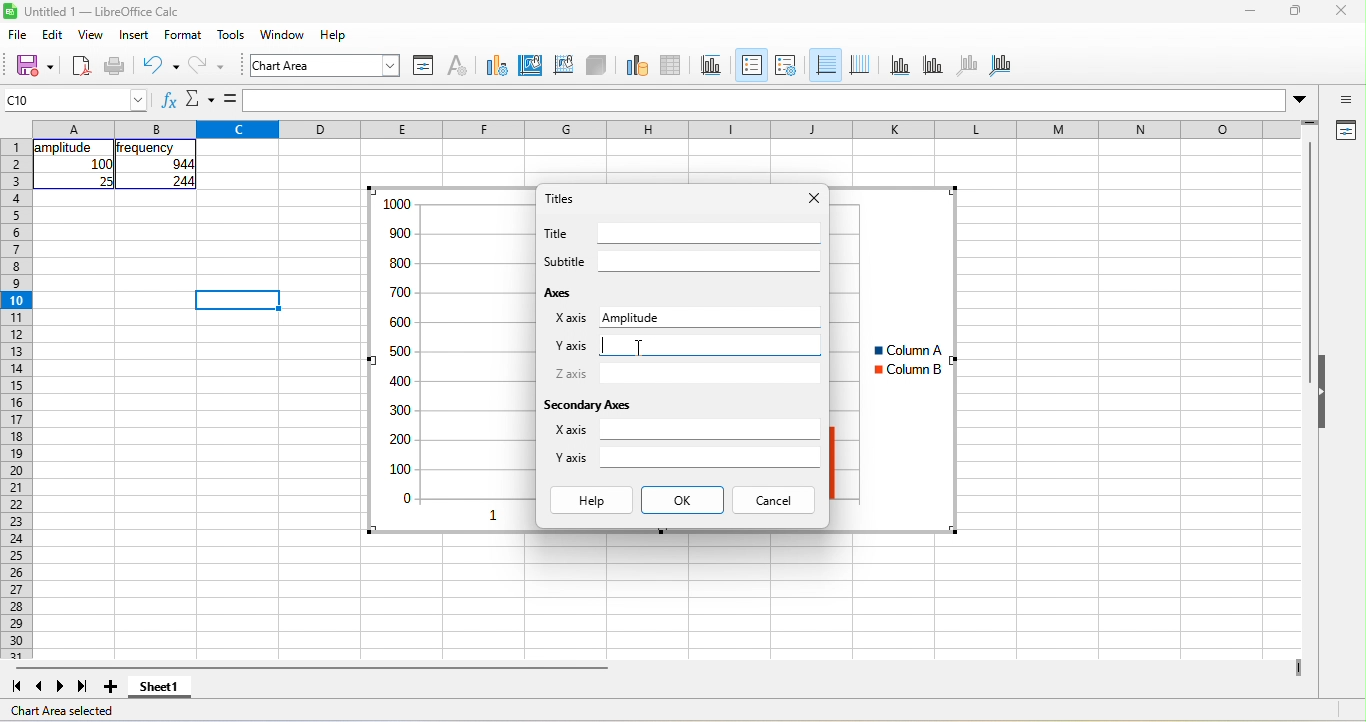 This screenshot has height=722, width=1366. I want to click on Typing in input for y axis, so click(711, 345).